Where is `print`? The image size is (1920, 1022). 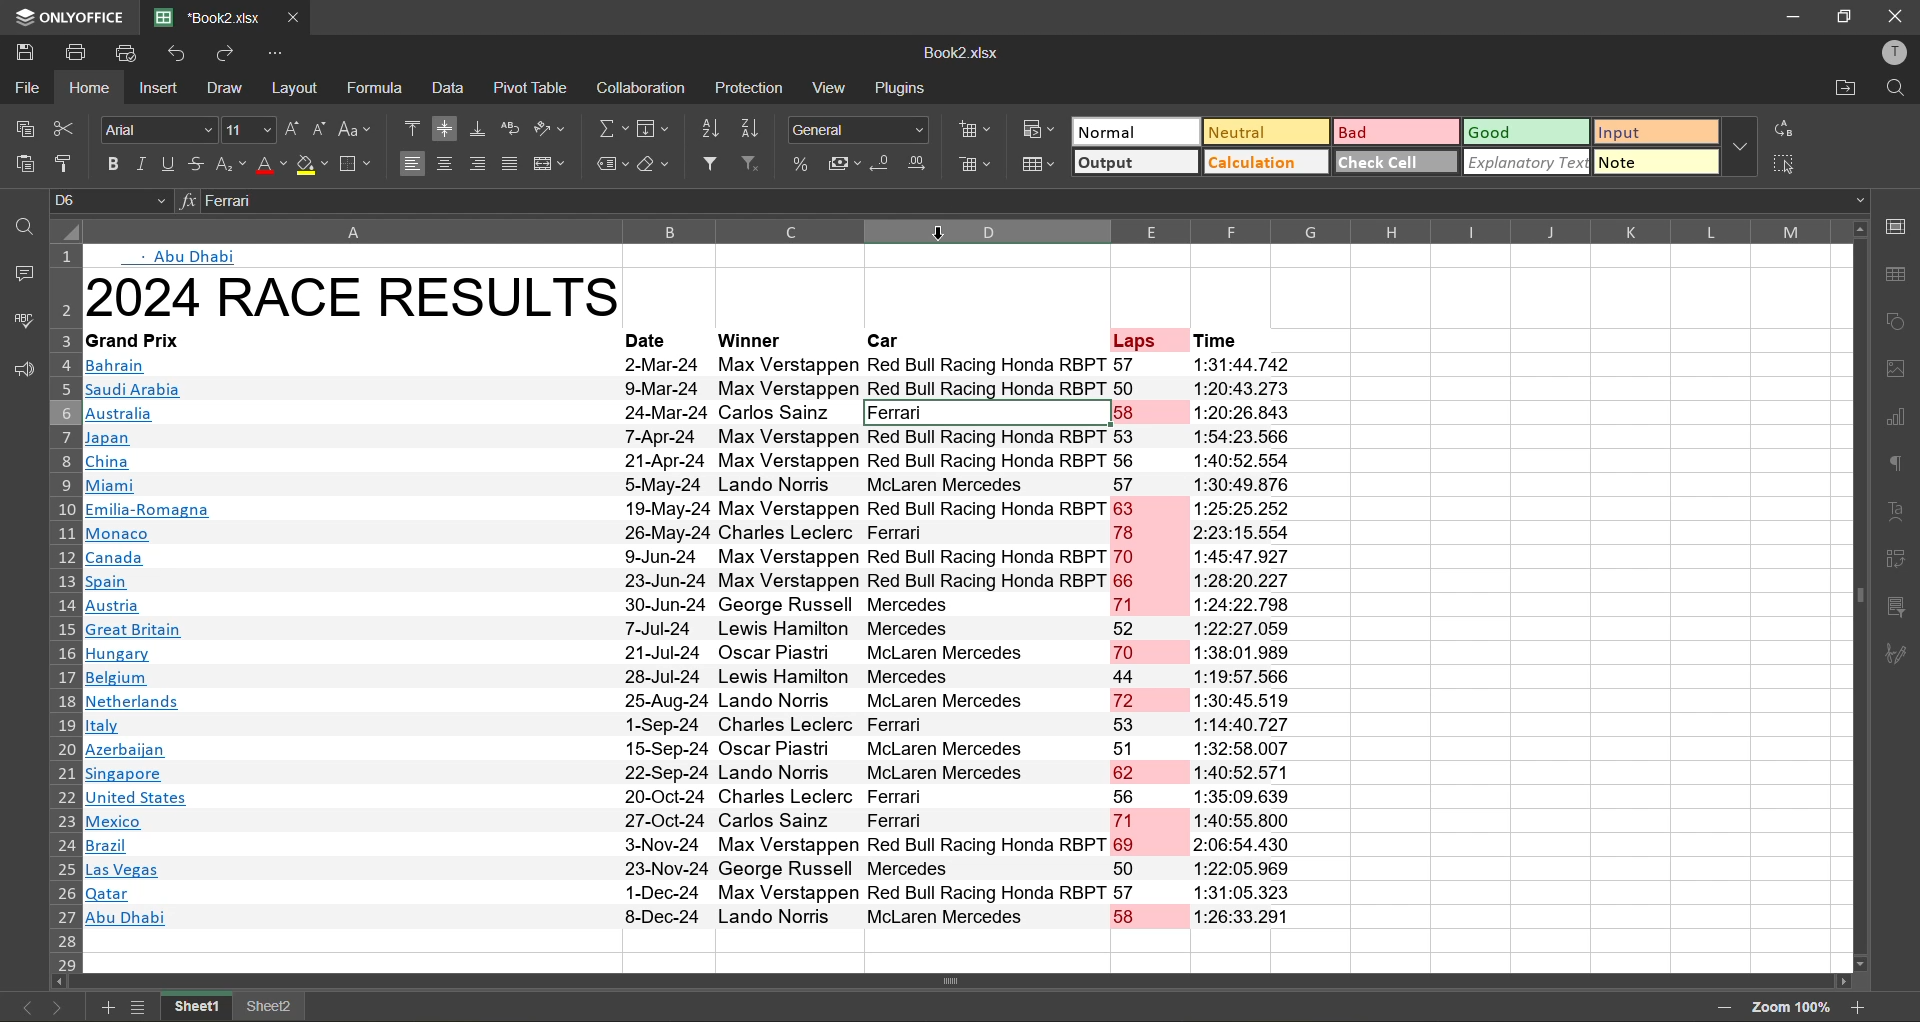
print is located at coordinates (78, 50).